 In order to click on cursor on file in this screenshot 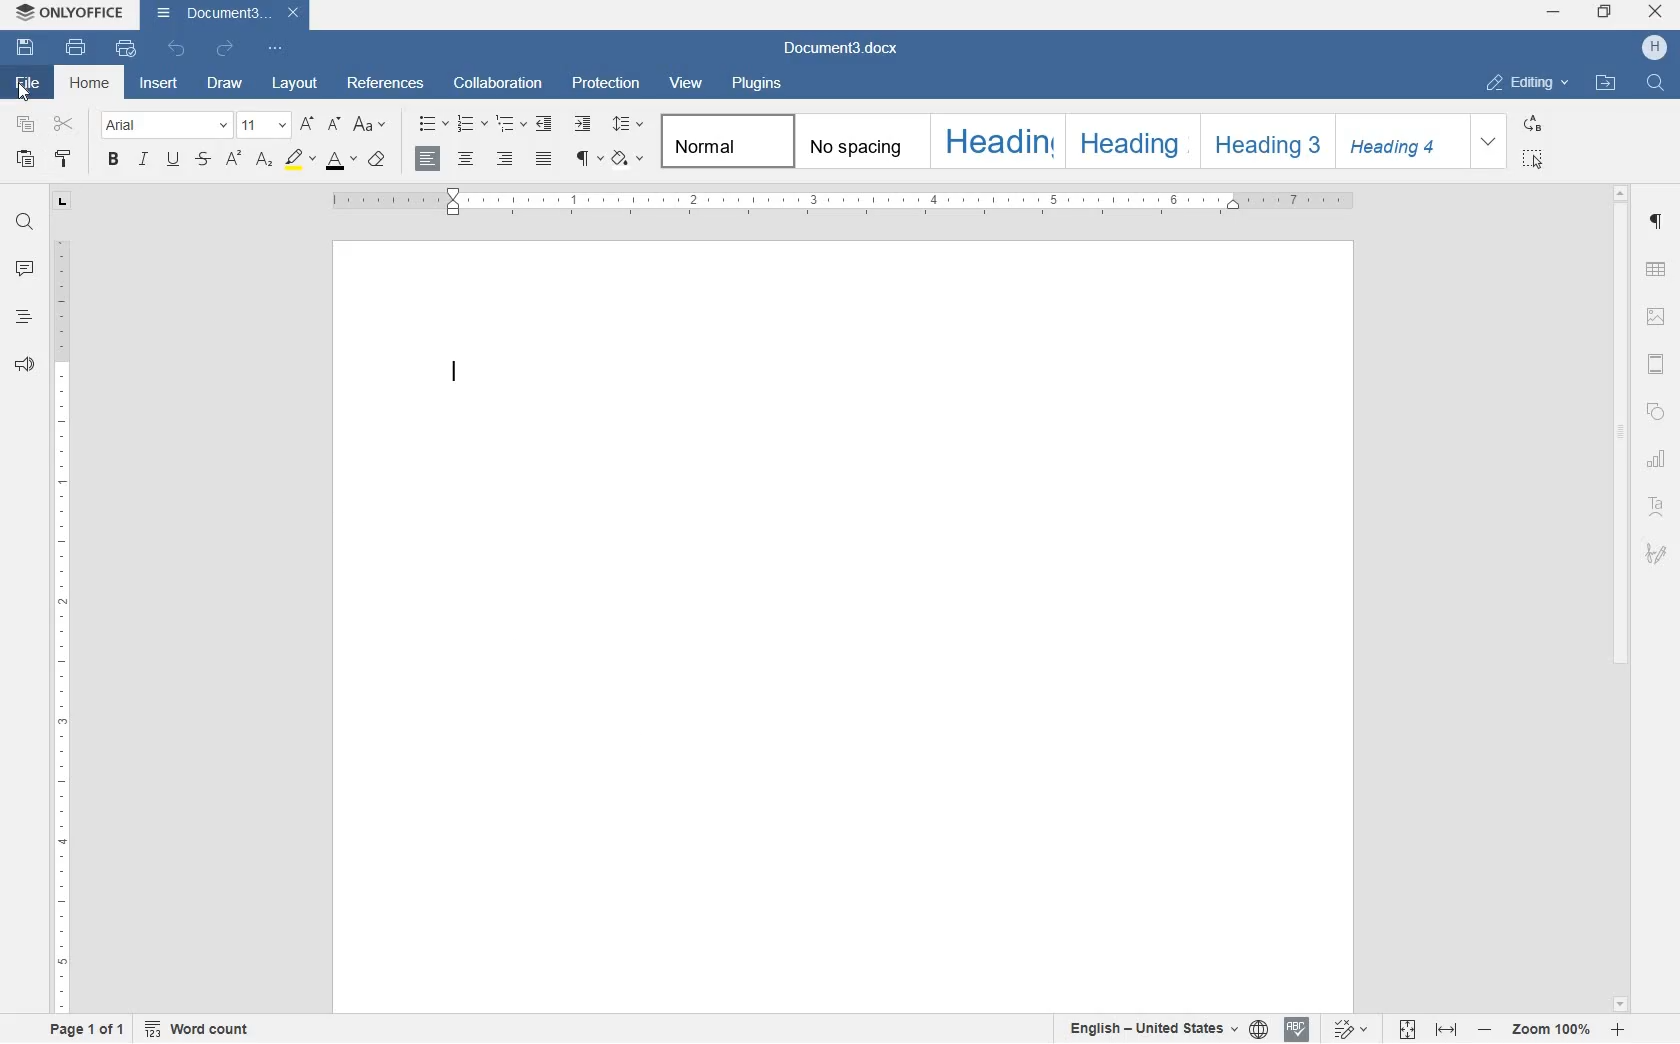, I will do `click(27, 94)`.